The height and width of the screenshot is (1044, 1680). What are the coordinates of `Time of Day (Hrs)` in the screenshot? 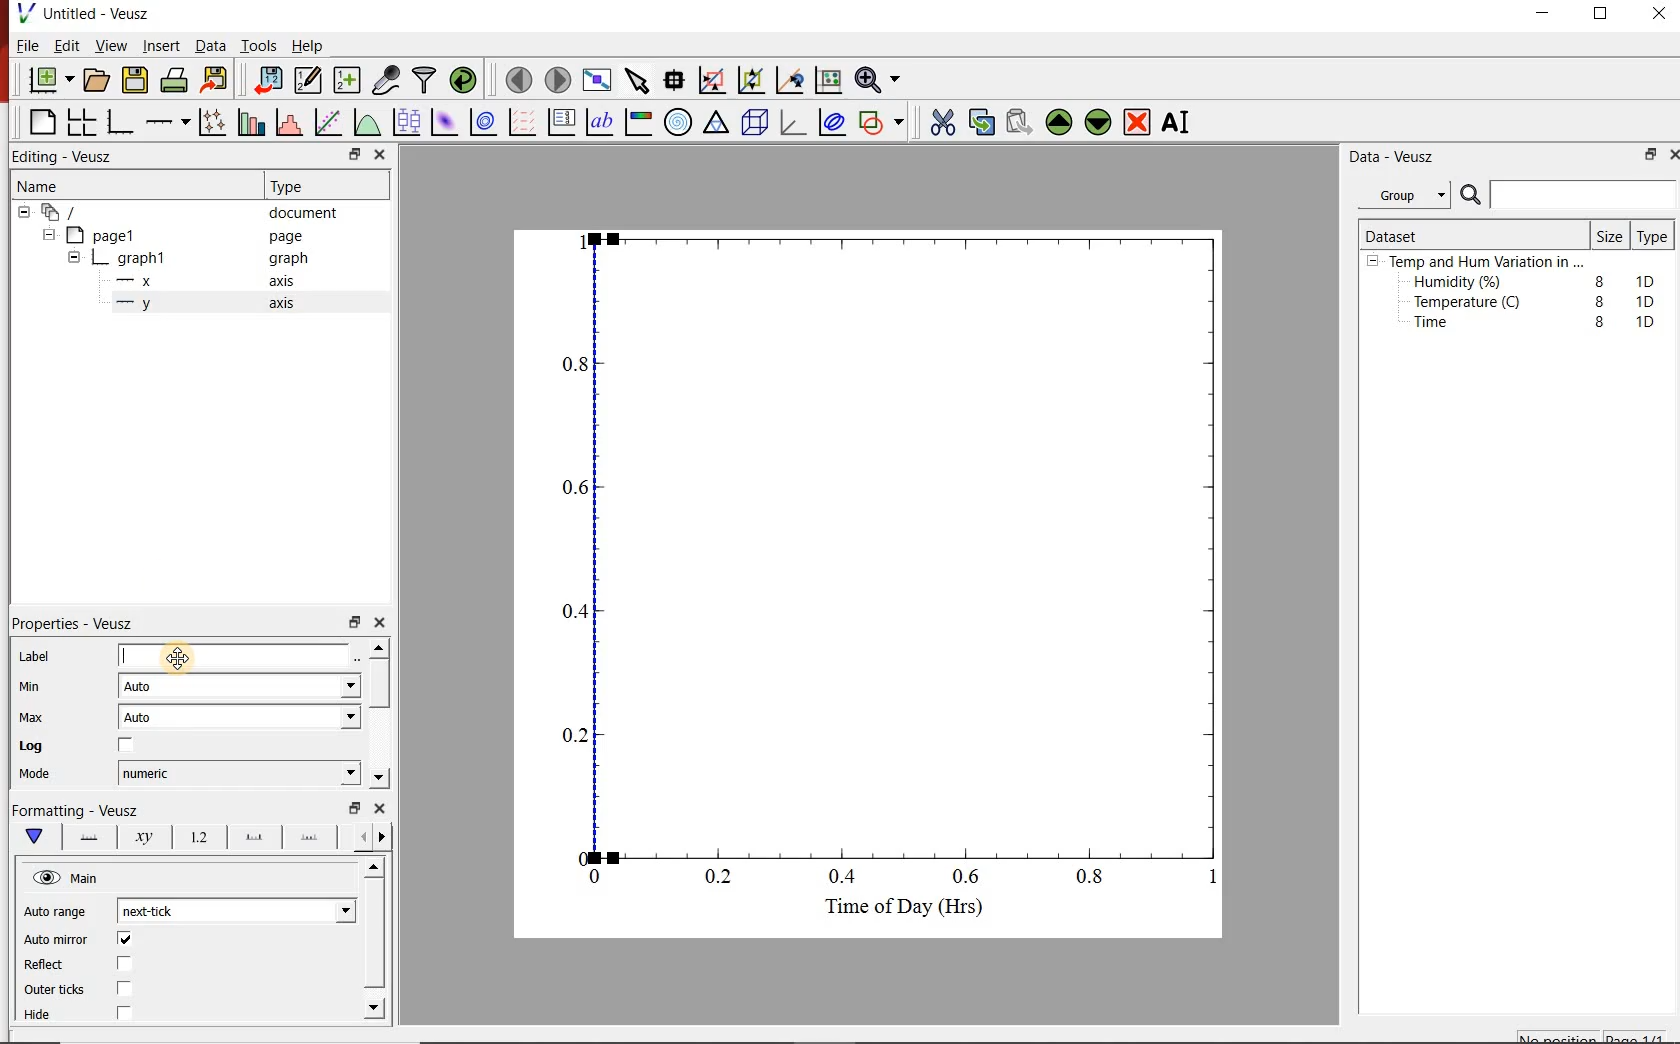 It's located at (896, 912).